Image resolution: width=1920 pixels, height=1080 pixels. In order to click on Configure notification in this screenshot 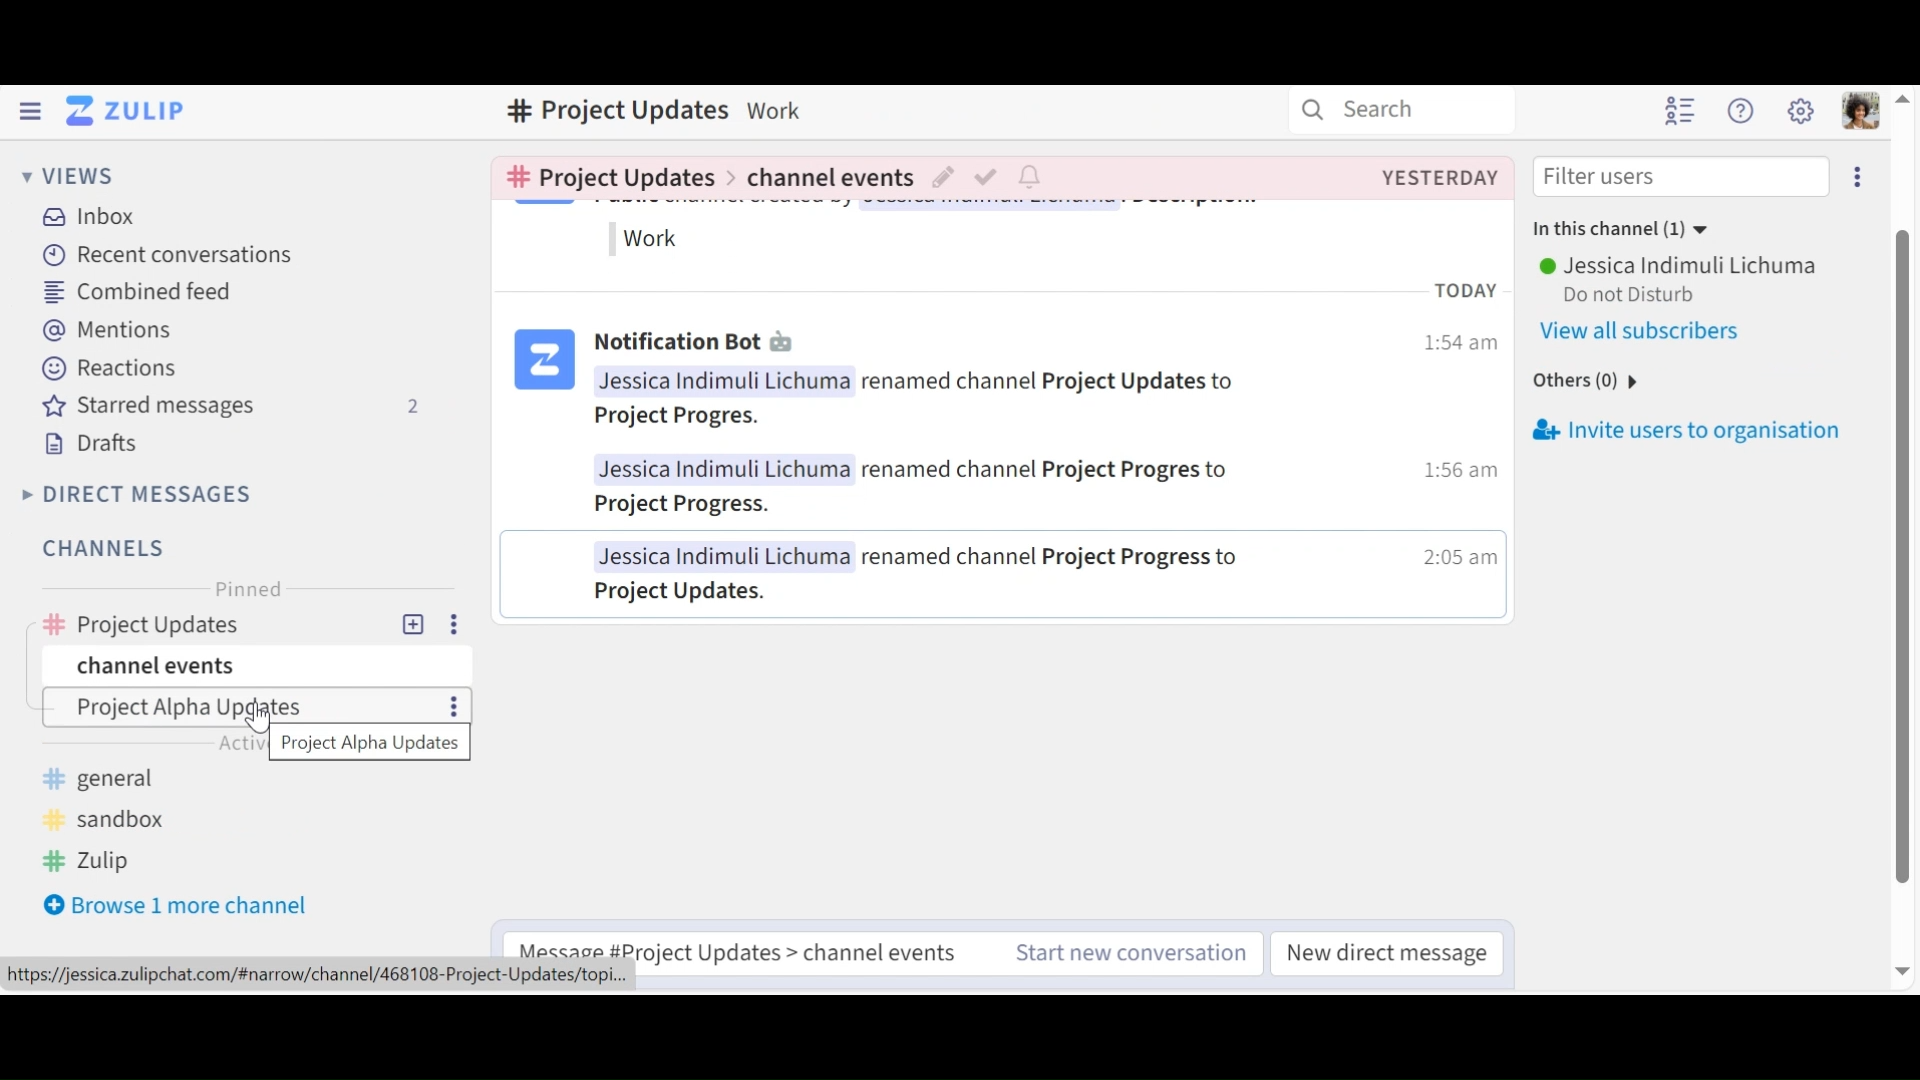, I will do `click(1033, 178)`.